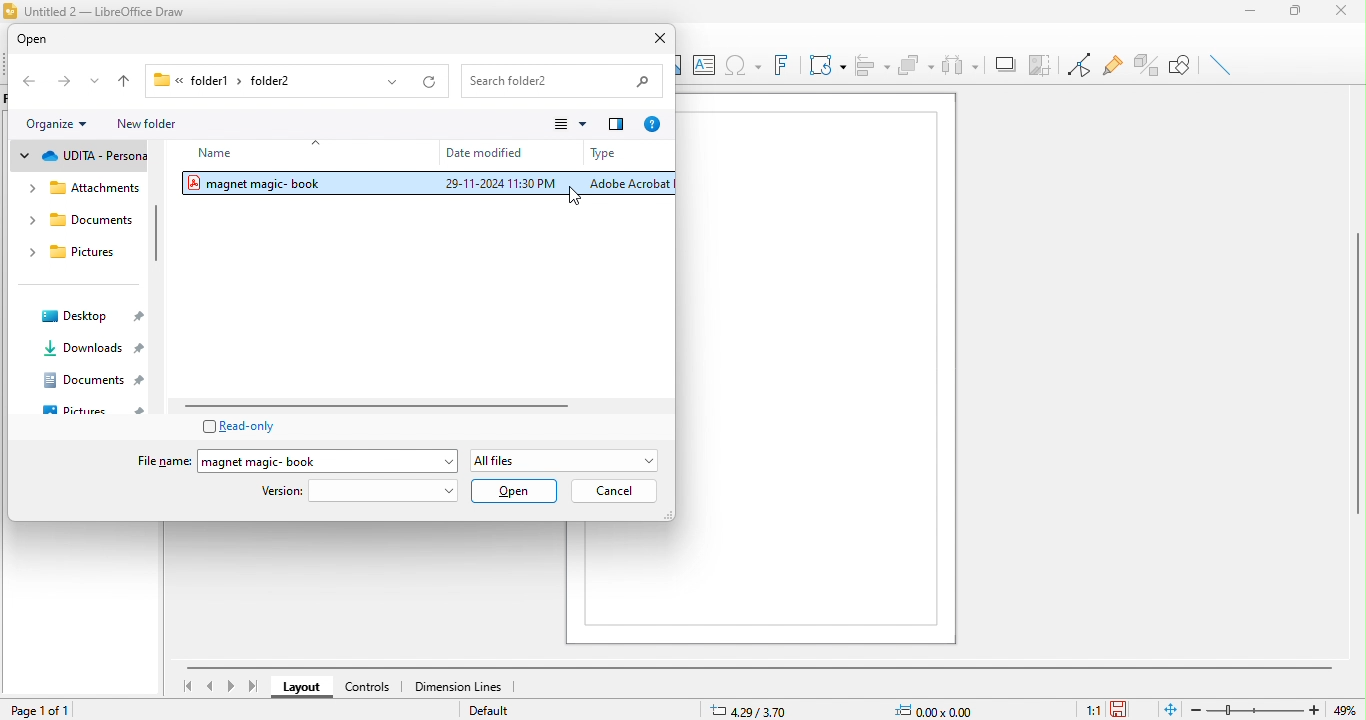 The image size is (1366, 720). What do you see at coordinates (742, 65) in the screenshot?
I see `special character` at bounding box center [742, 65].